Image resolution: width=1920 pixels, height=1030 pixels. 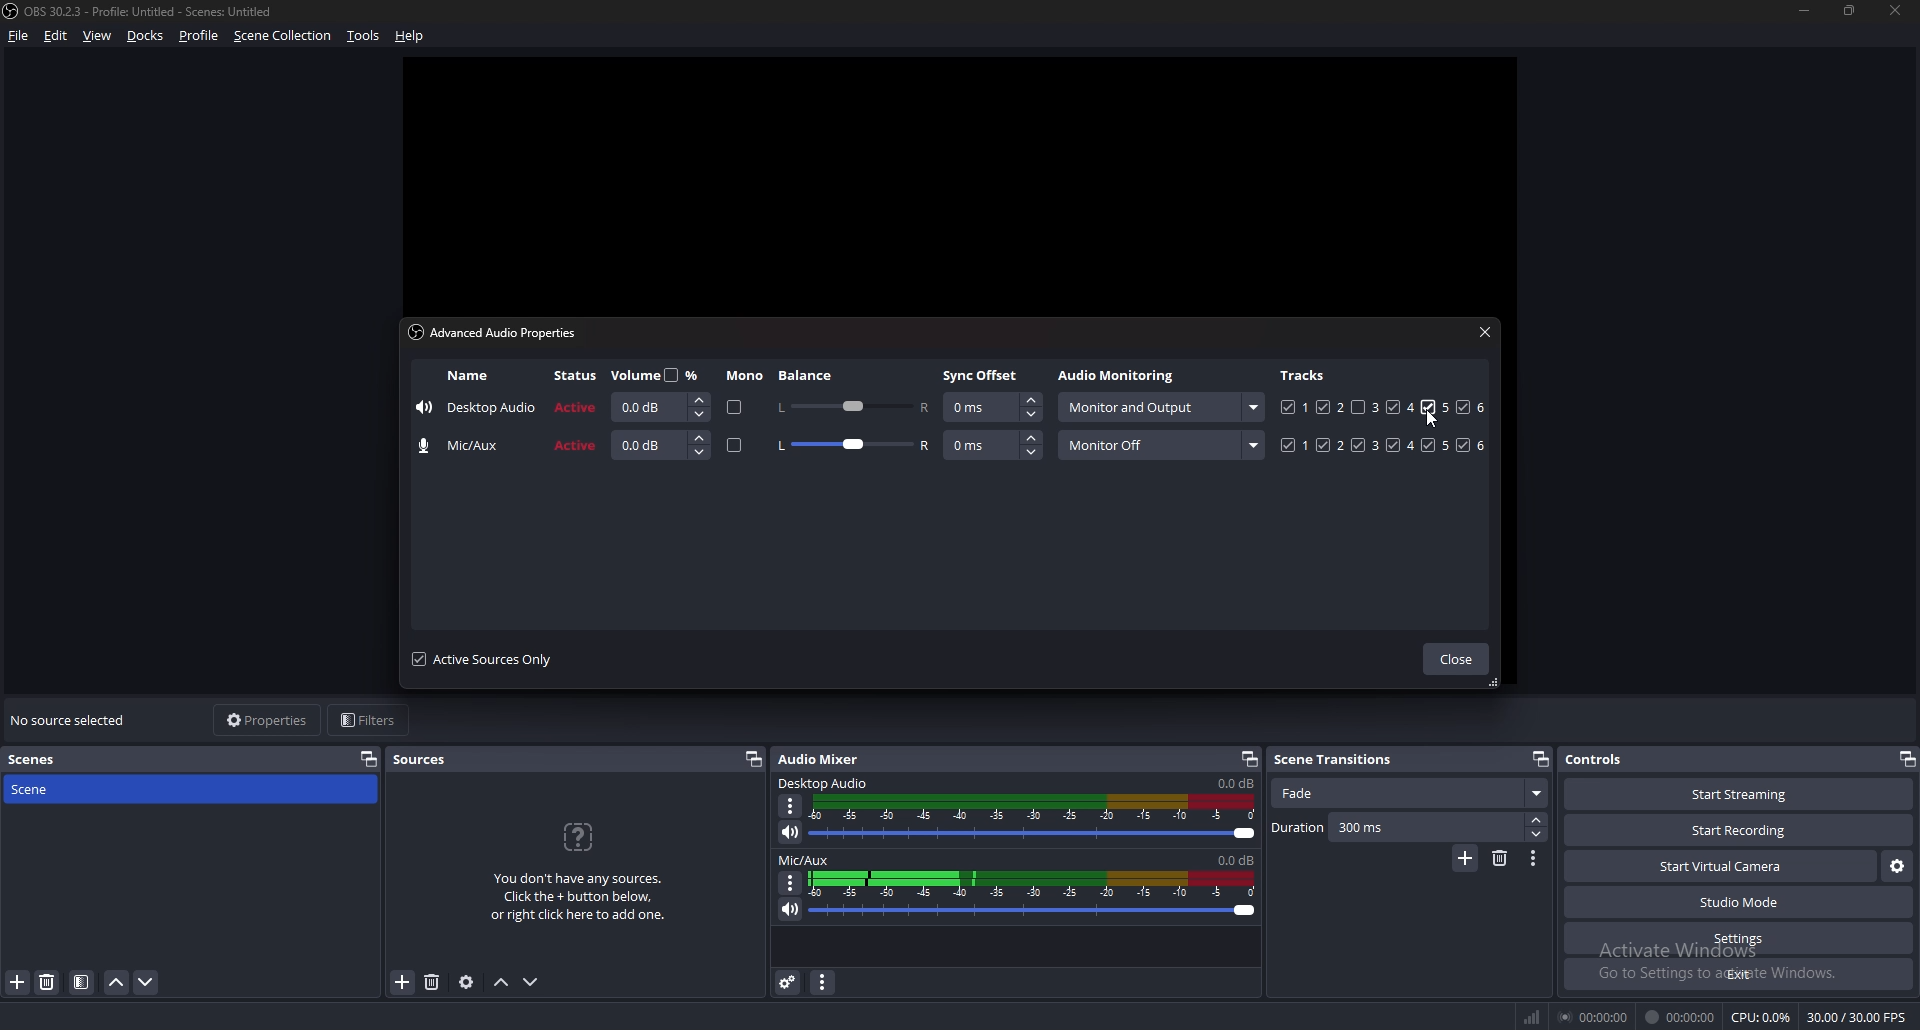 What do you see at coordinates (1537, 819) in the screenshot?
I see `increase duration` at bounding box center [1537, 819].